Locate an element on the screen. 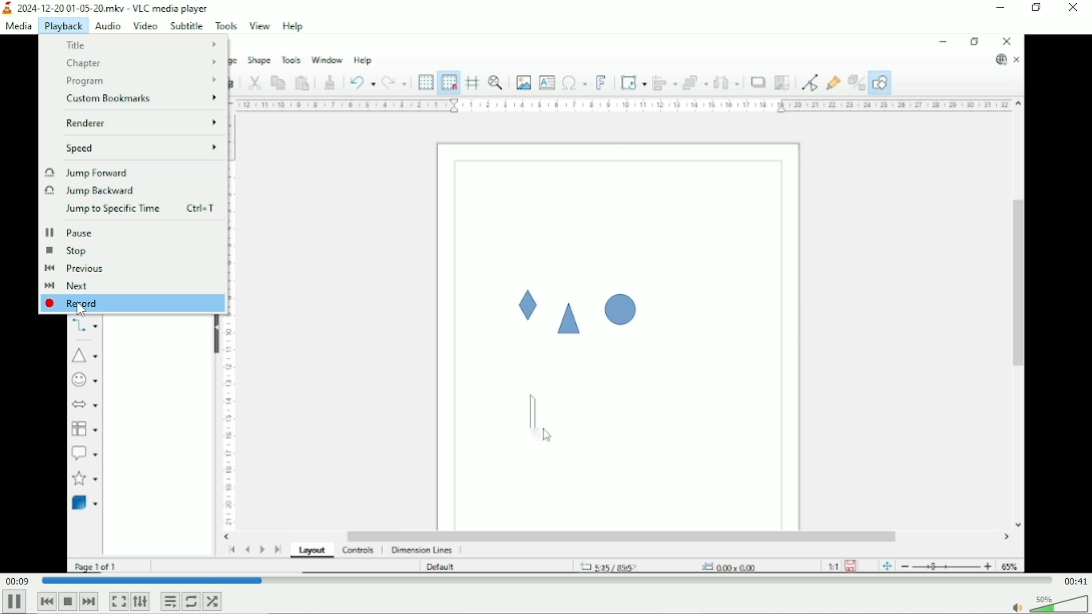  Random is located at coordinates (213, 601).